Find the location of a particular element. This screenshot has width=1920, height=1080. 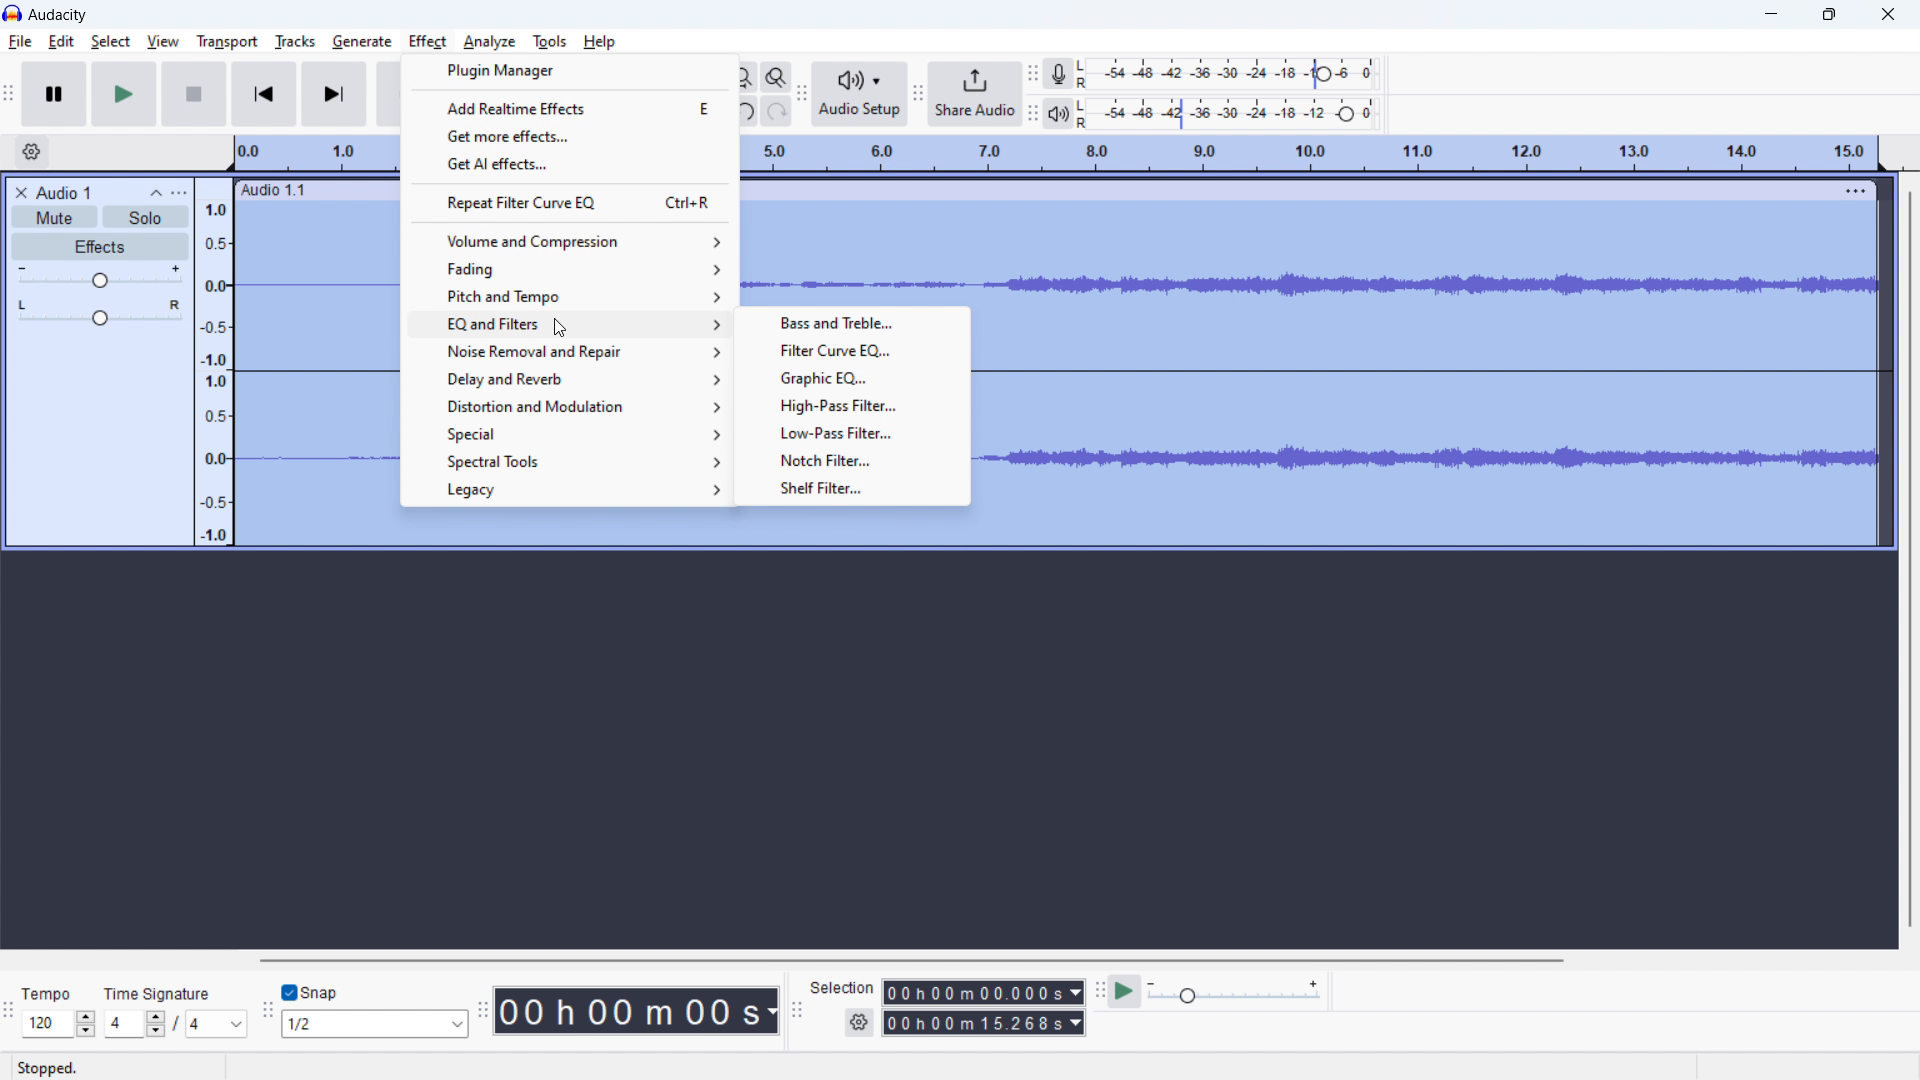

tracks is located at coordinates (295, 42).